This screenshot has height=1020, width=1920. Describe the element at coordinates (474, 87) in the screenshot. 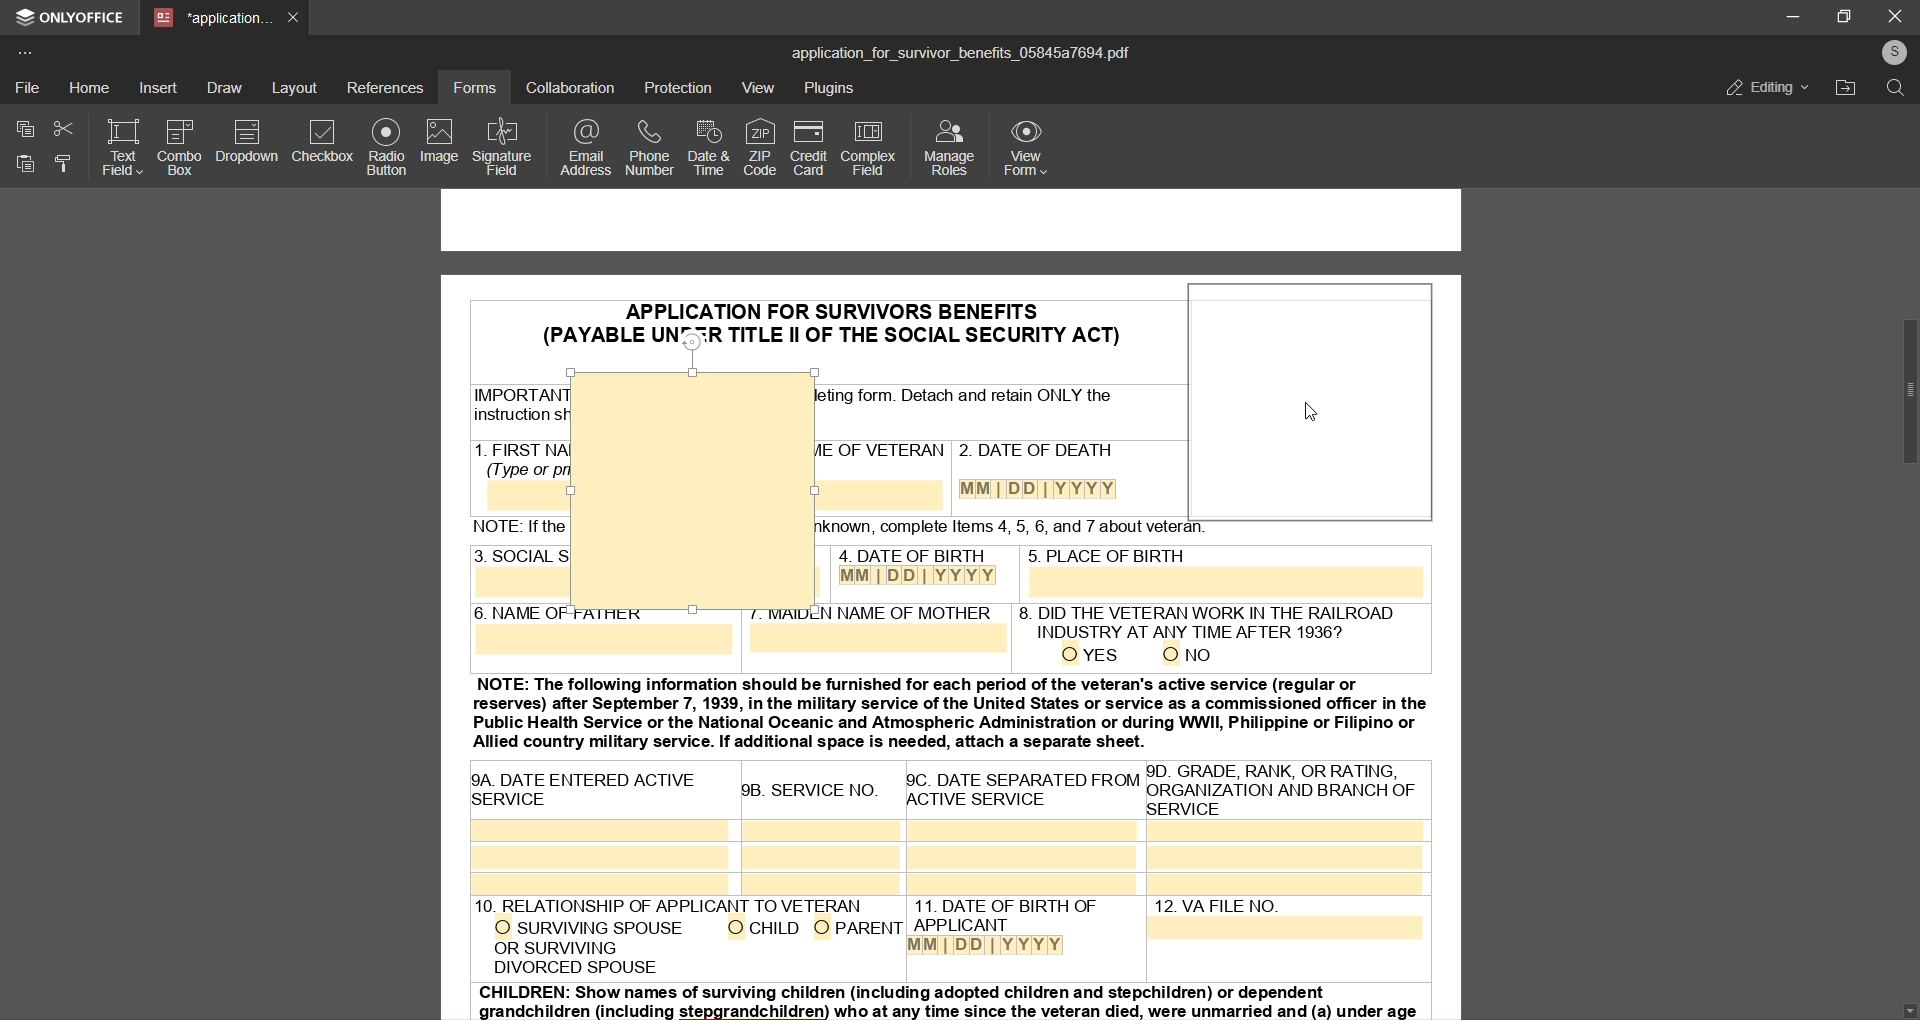

I see `forms` at that location.